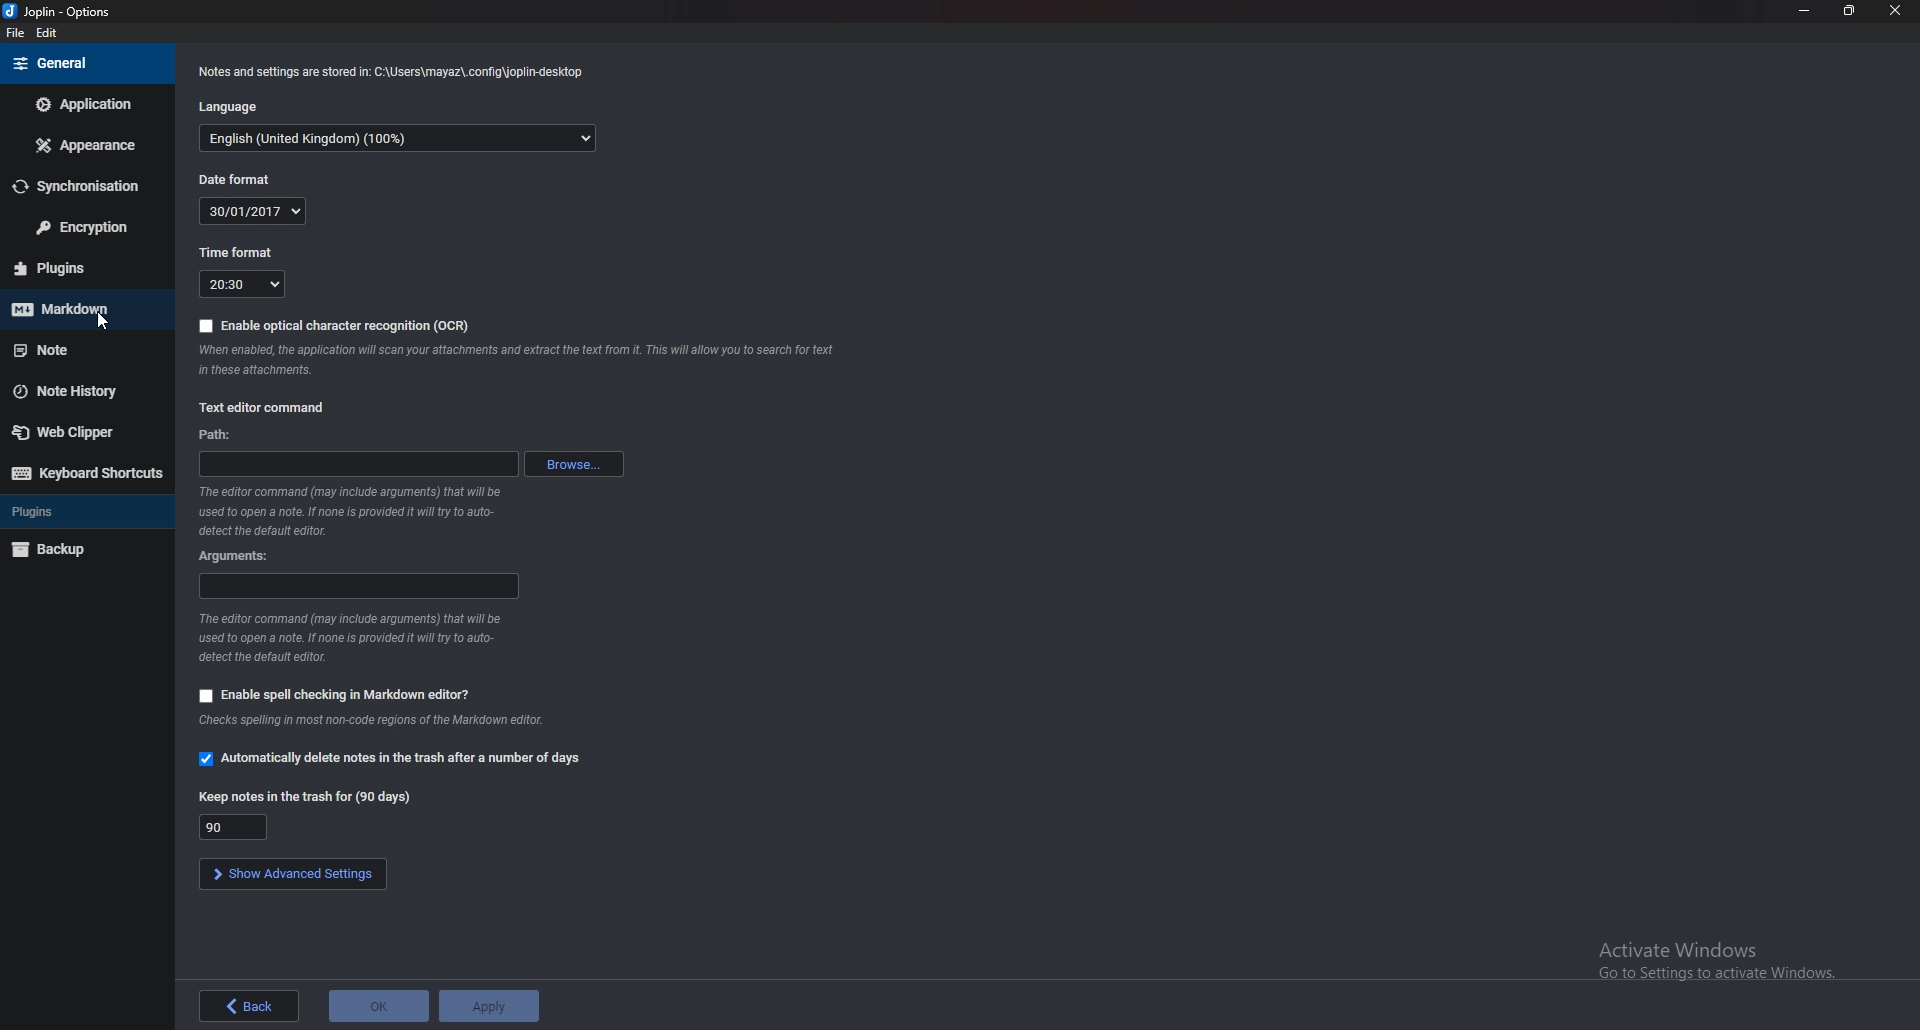 This screenshot has width=1920, height=1030. What do you see at coordinates (347, 511) in the screenshot?
I see `Info` at bounding box center [347, 511].